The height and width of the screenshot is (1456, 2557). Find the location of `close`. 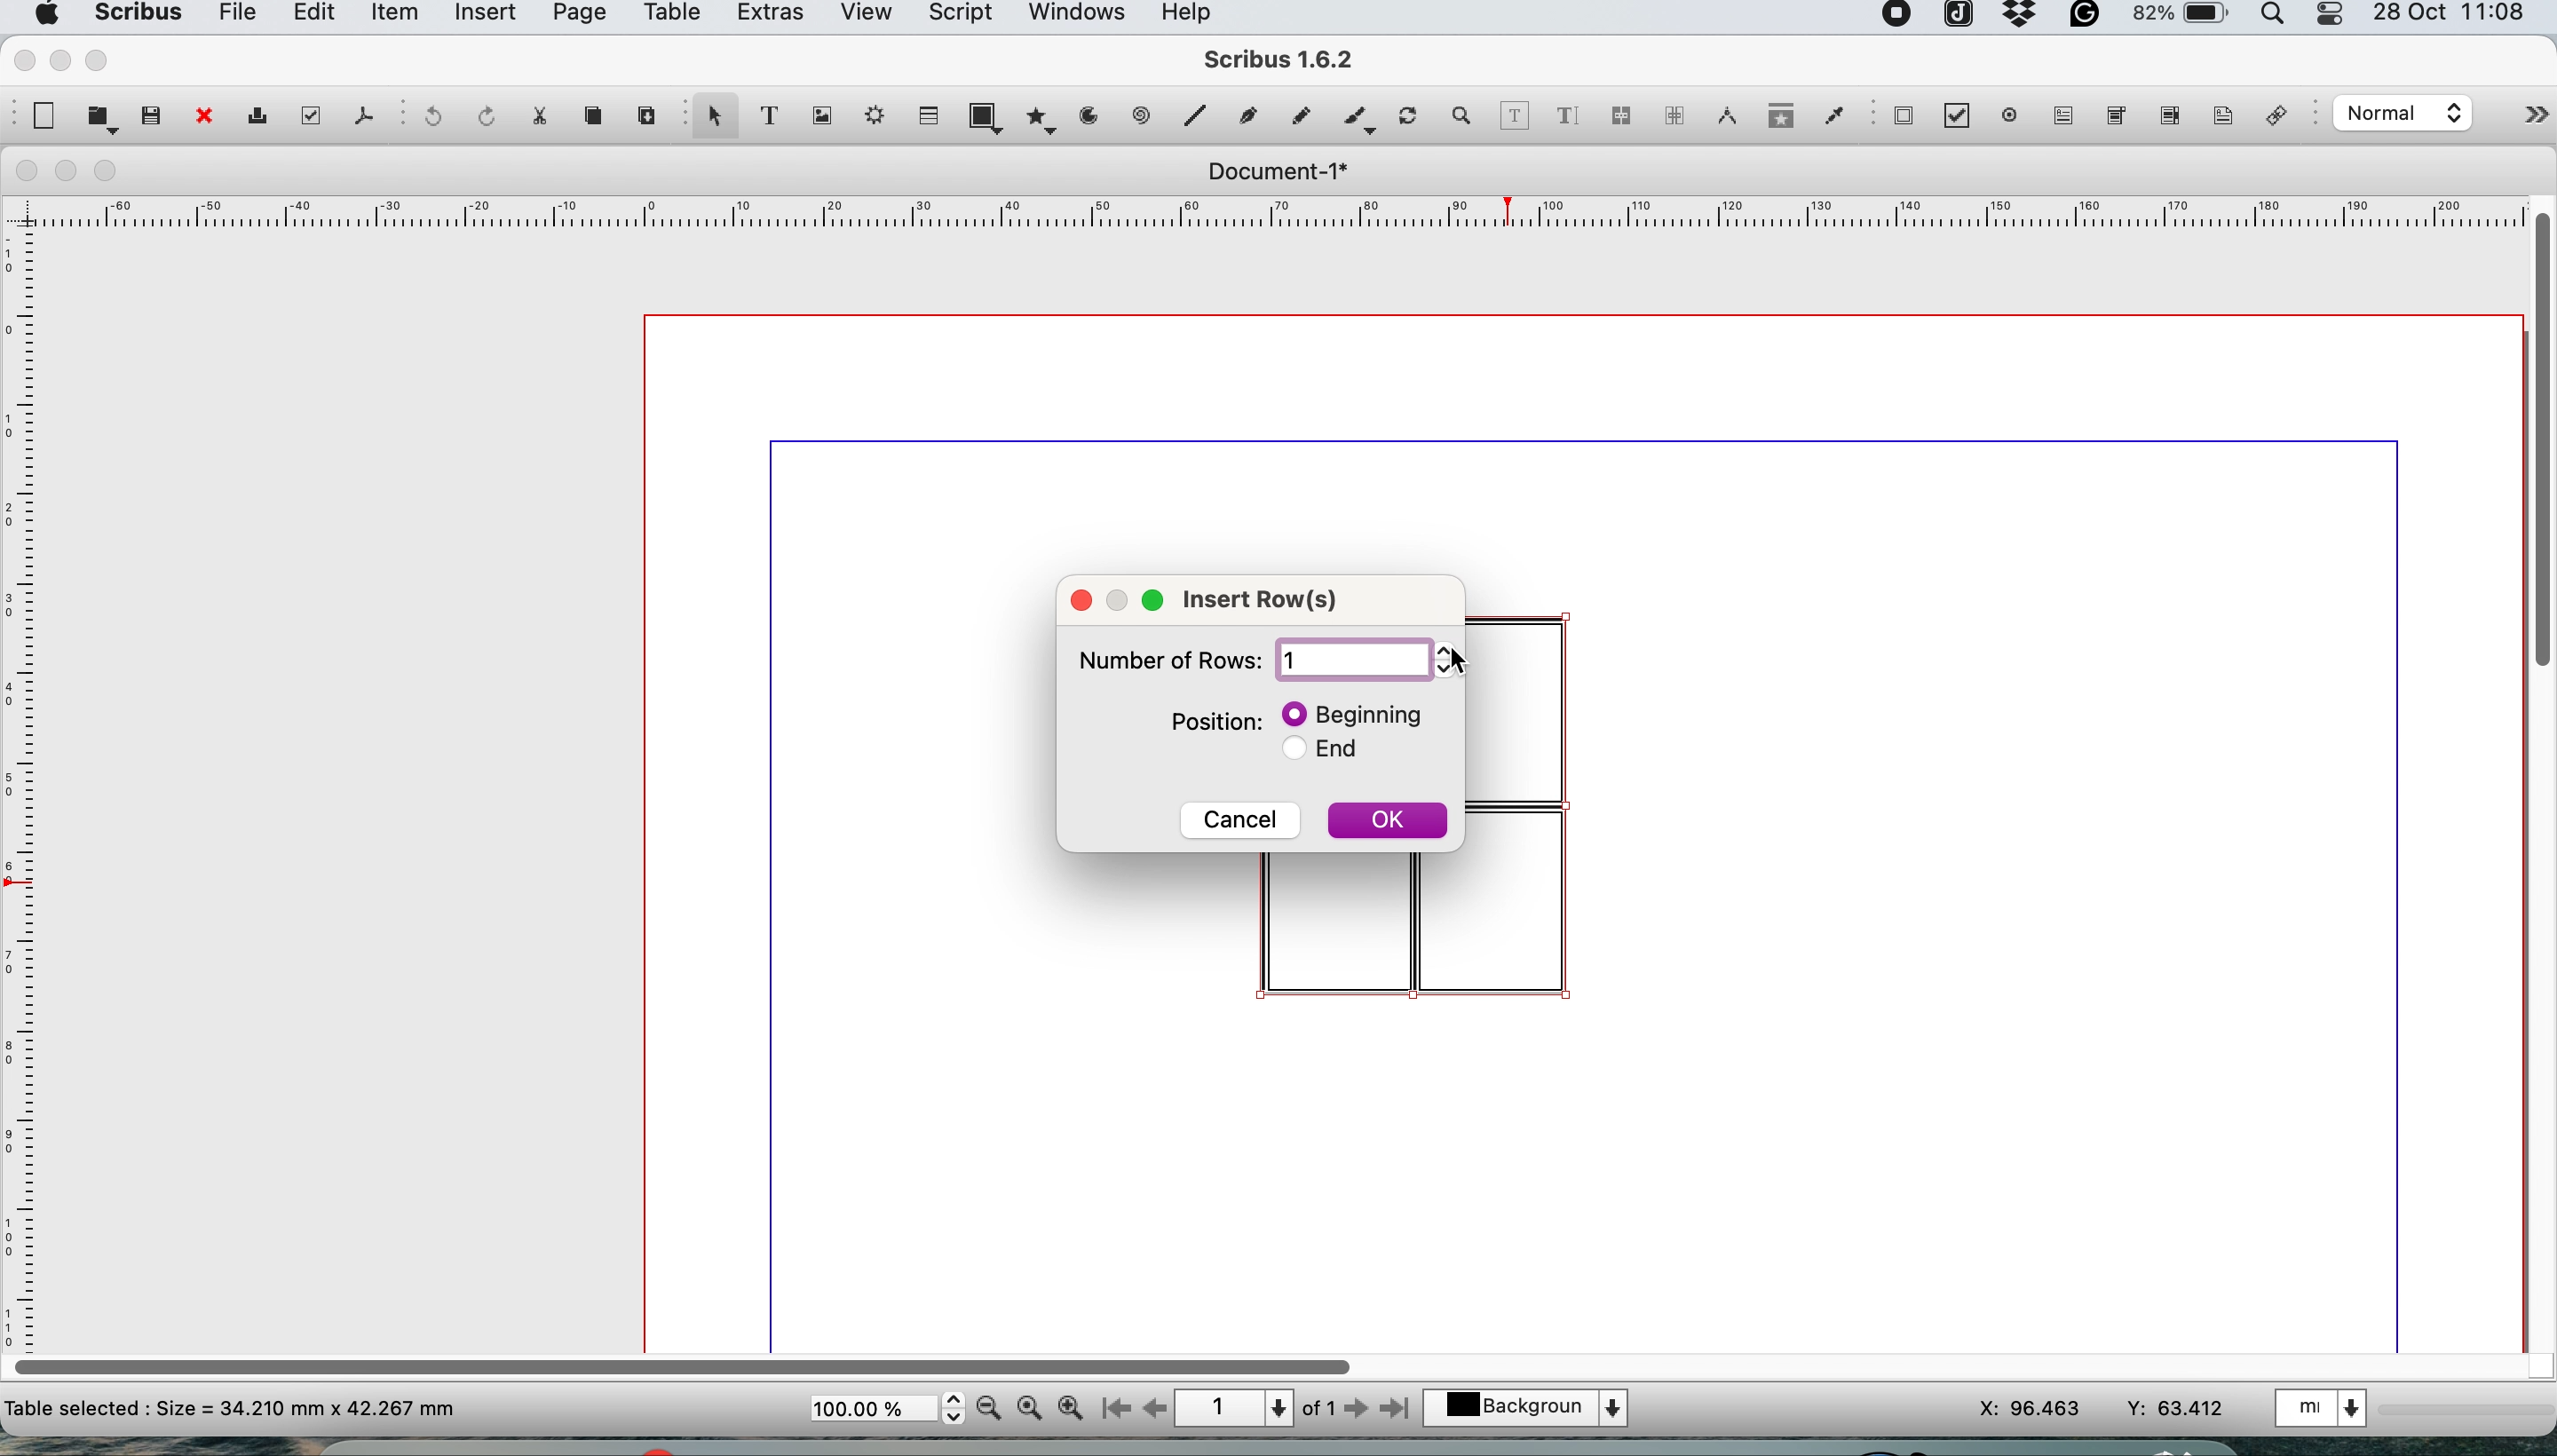

close is located at coordinates (202, 118).